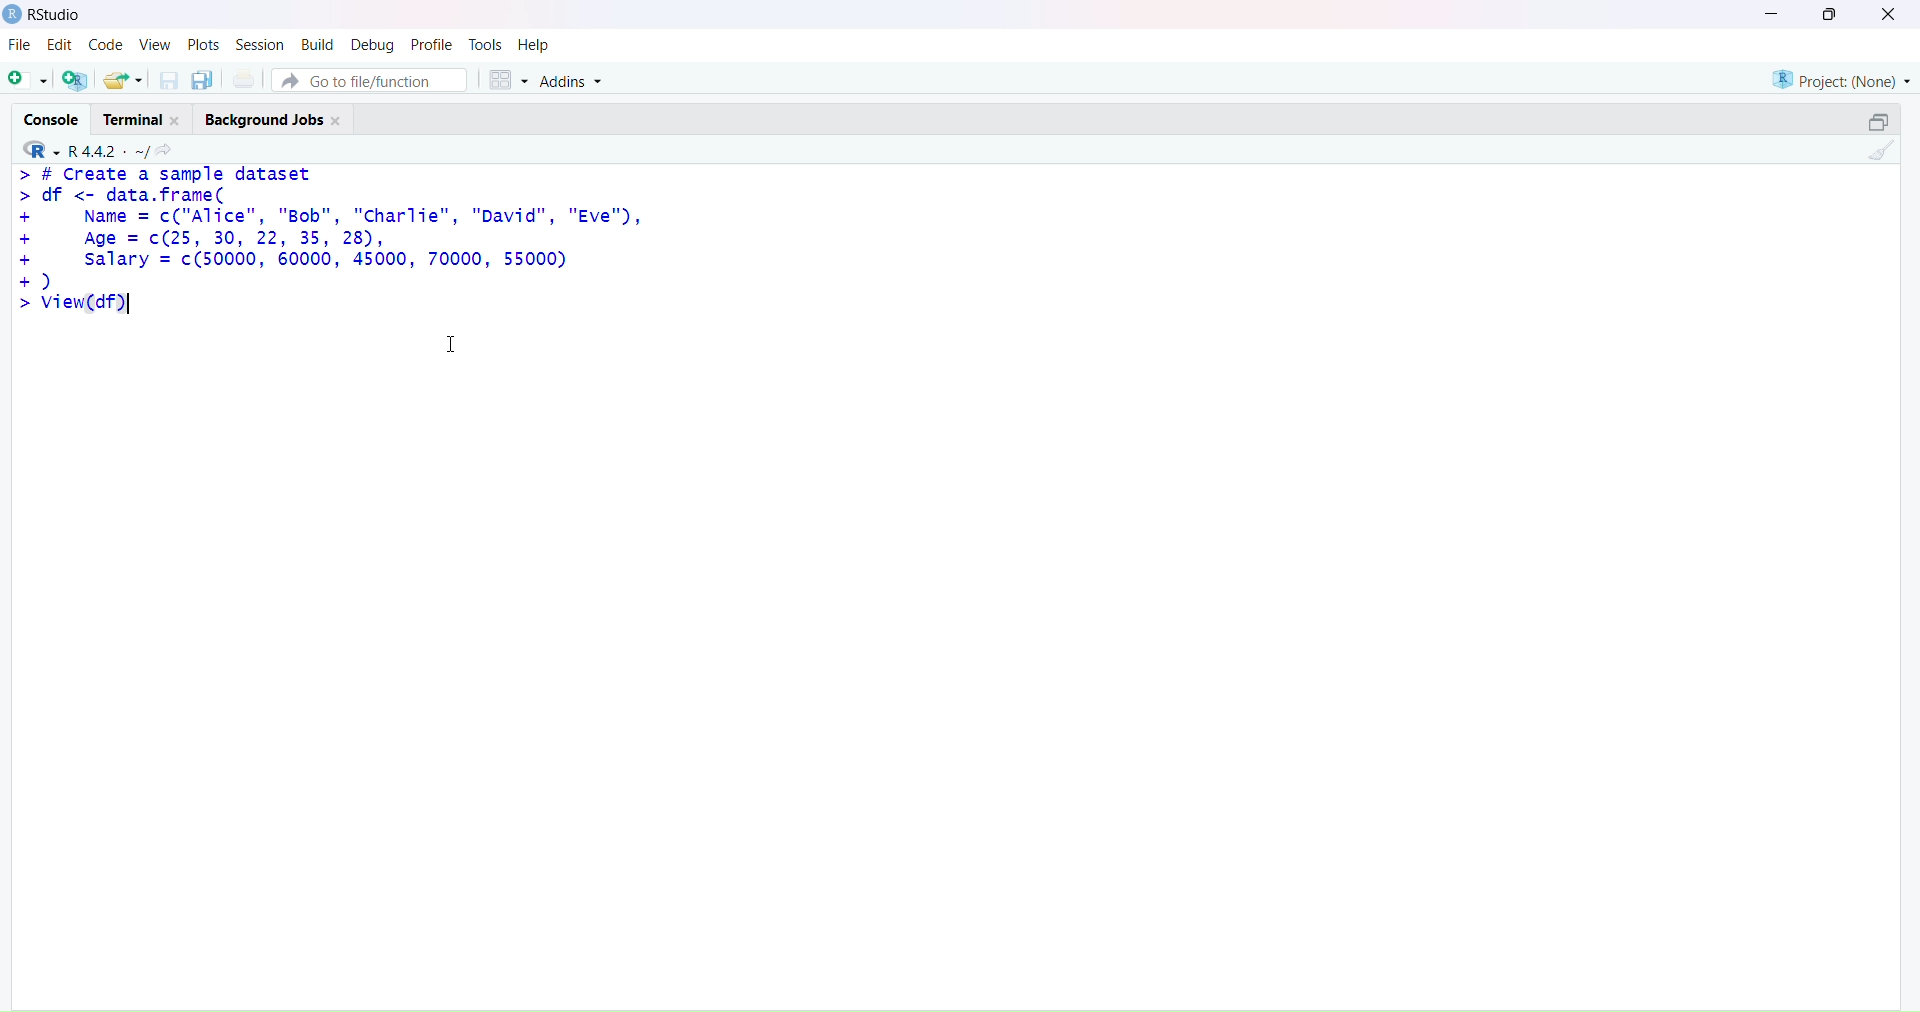  I want to click on clear console, so click(1883, 153).